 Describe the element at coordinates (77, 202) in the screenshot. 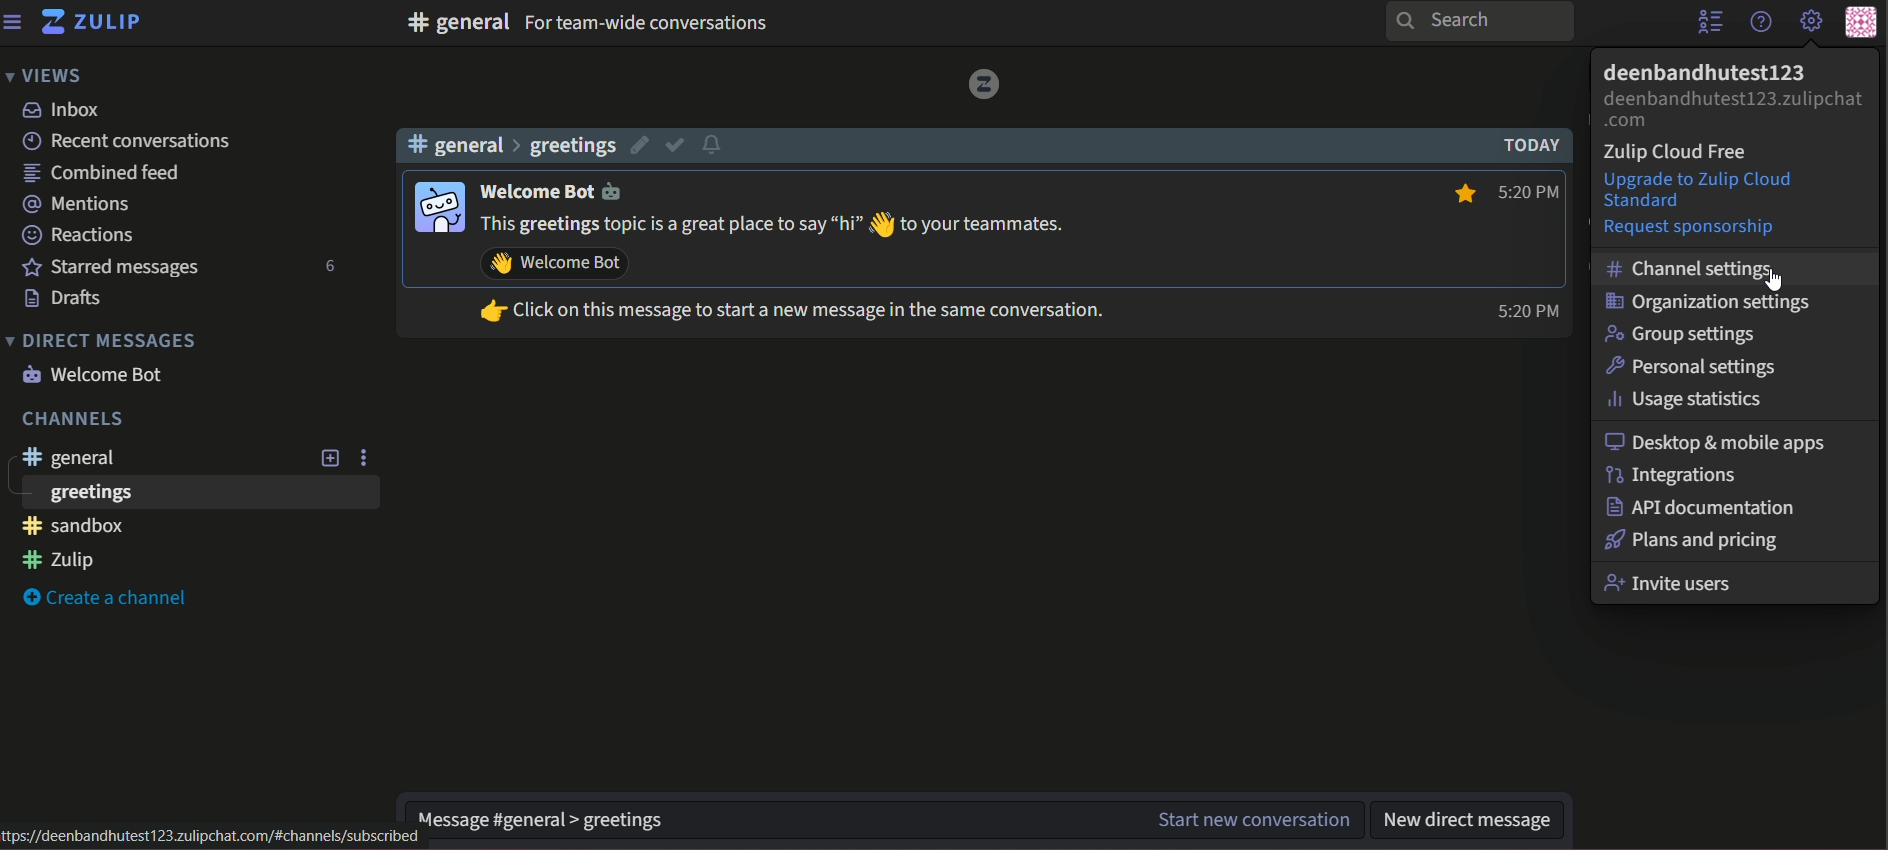

I see `mentions` at that location.